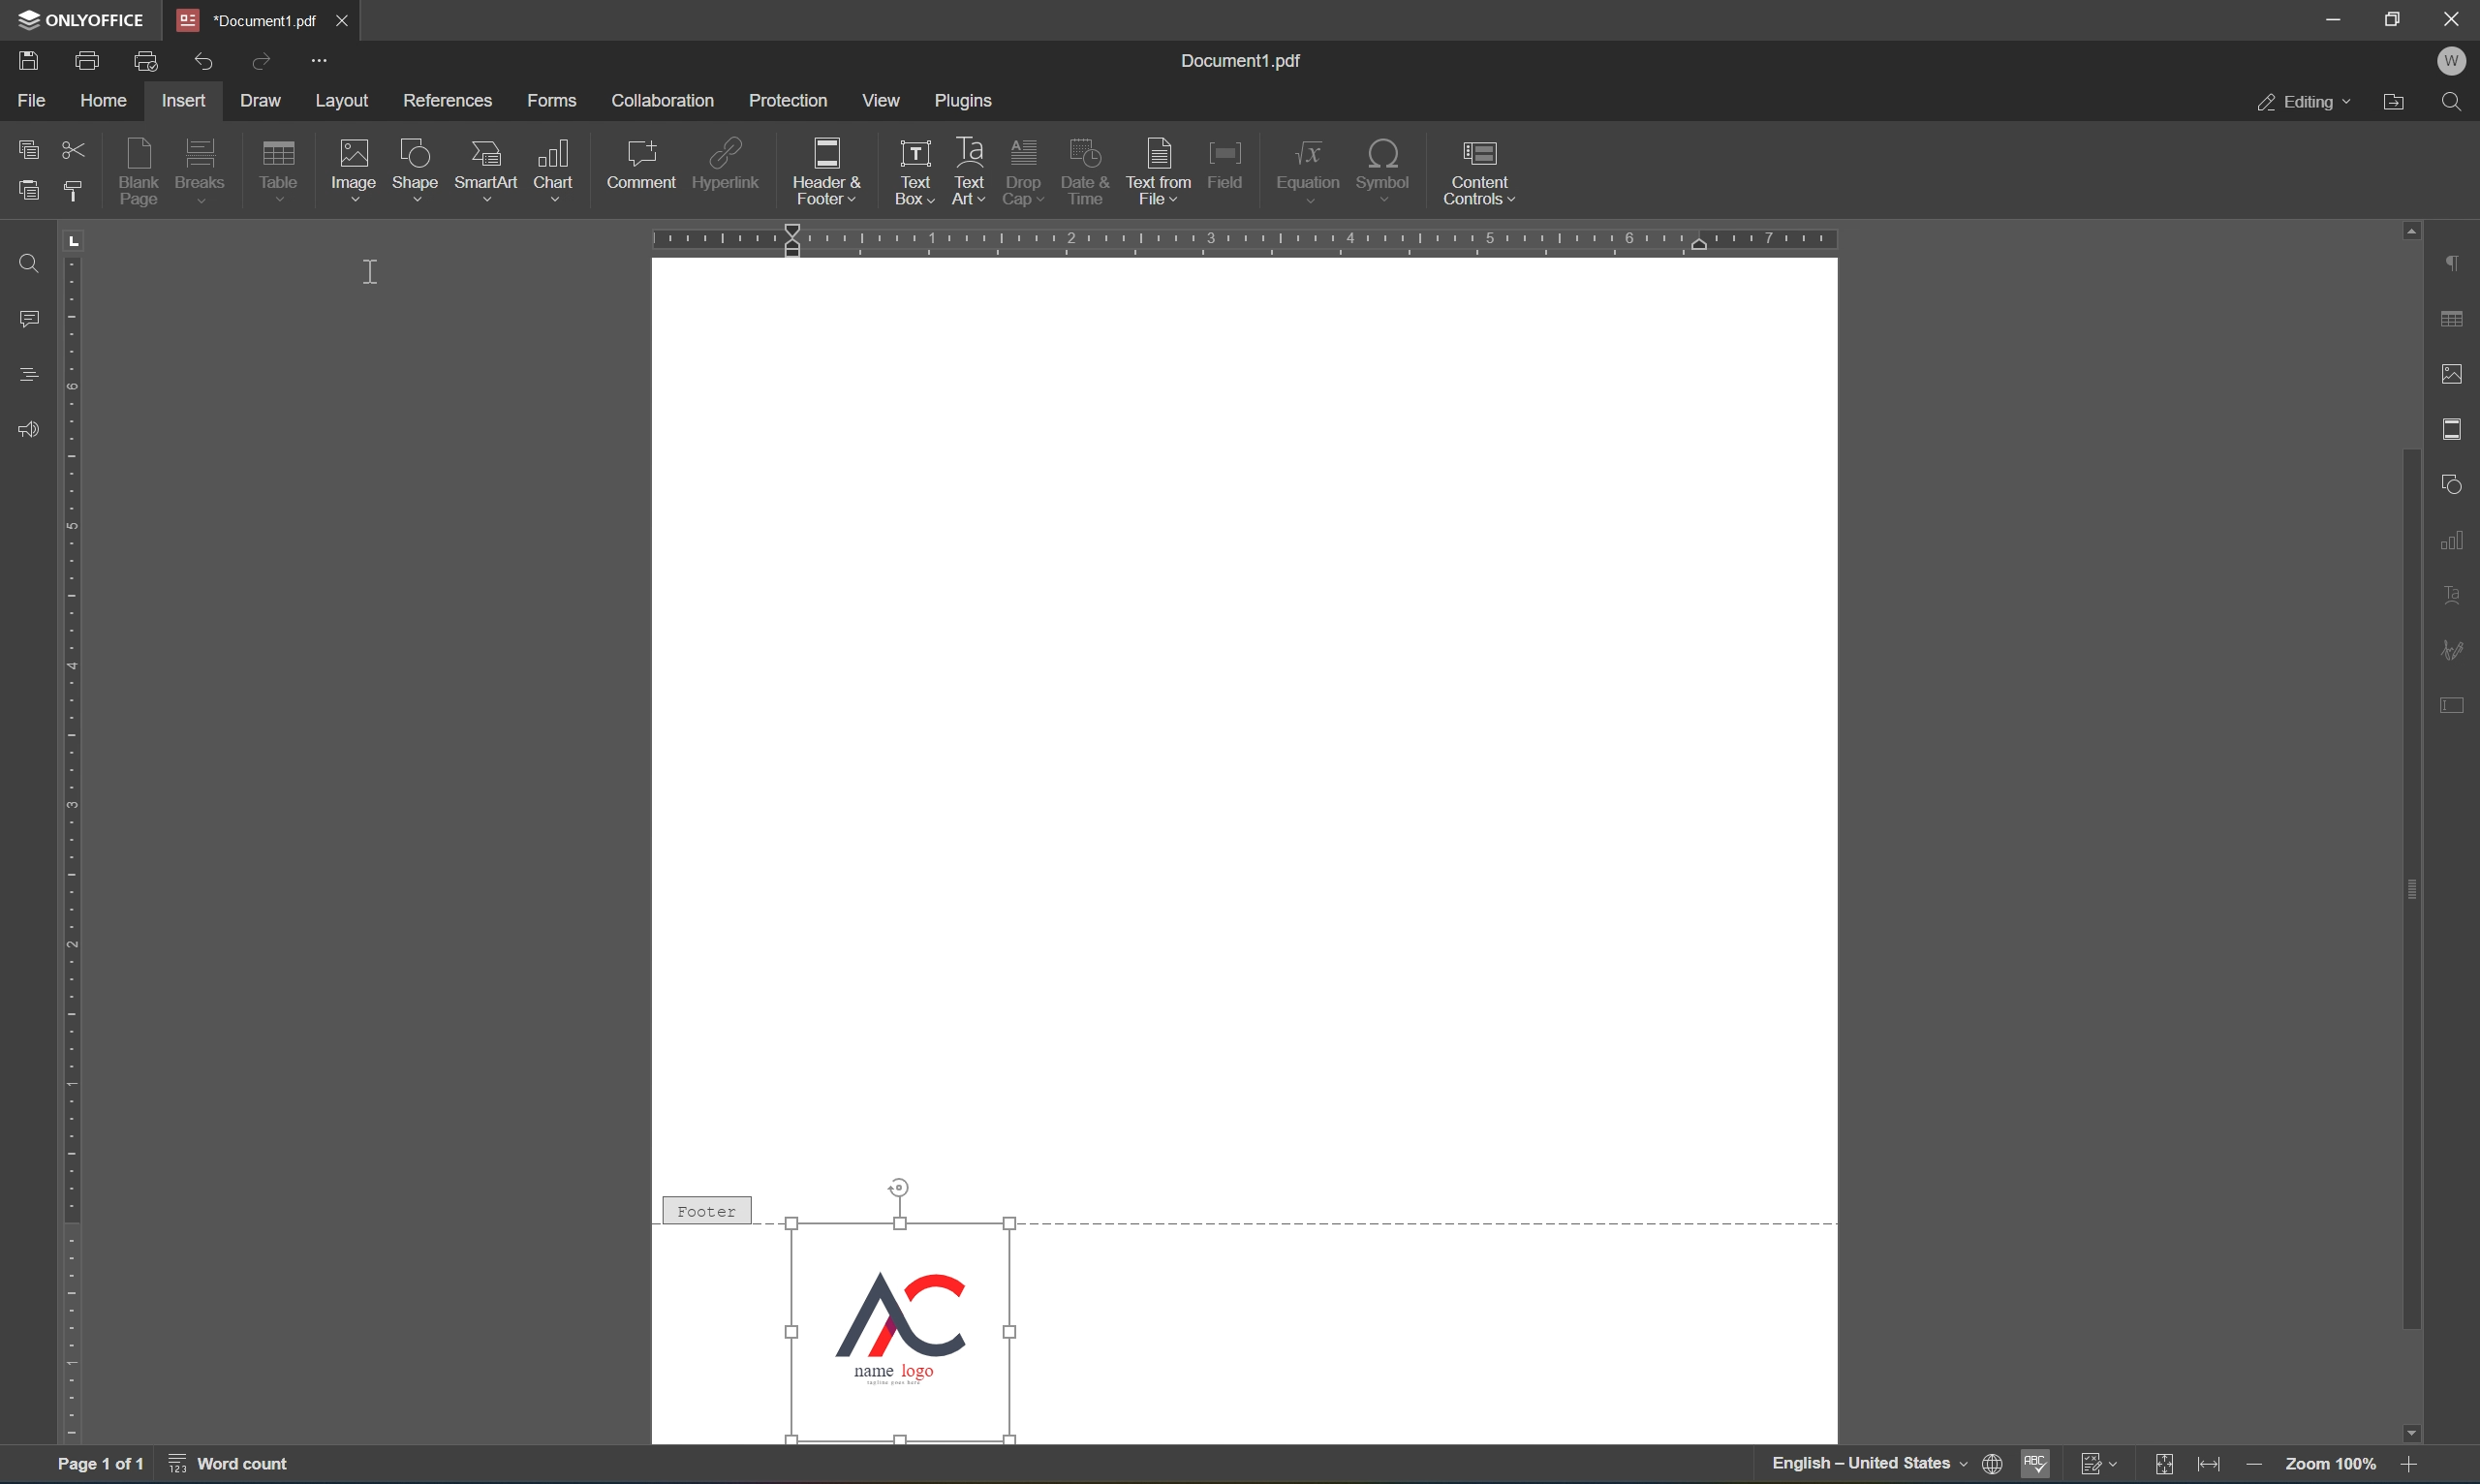 This screenshot has width=2480, height=1484. I want to click on image settings, so click(2454, 369).